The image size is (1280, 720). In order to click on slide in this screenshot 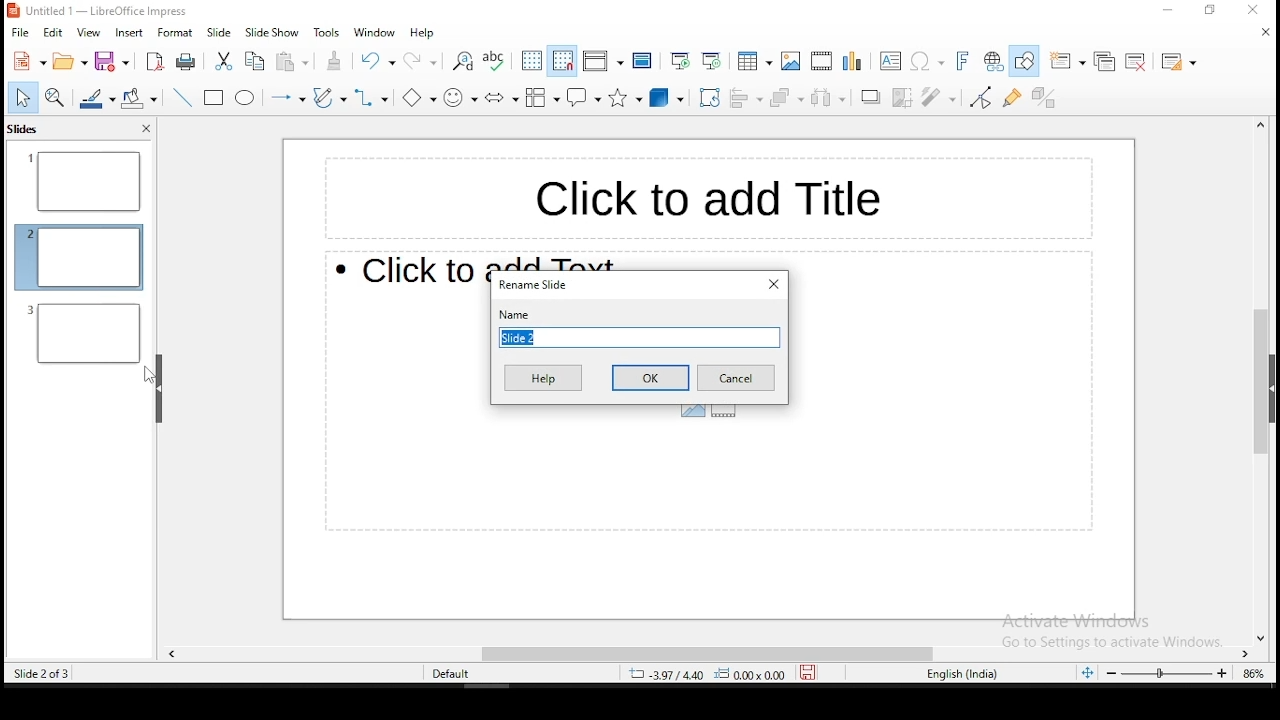, I will do `click(219, 33)`.